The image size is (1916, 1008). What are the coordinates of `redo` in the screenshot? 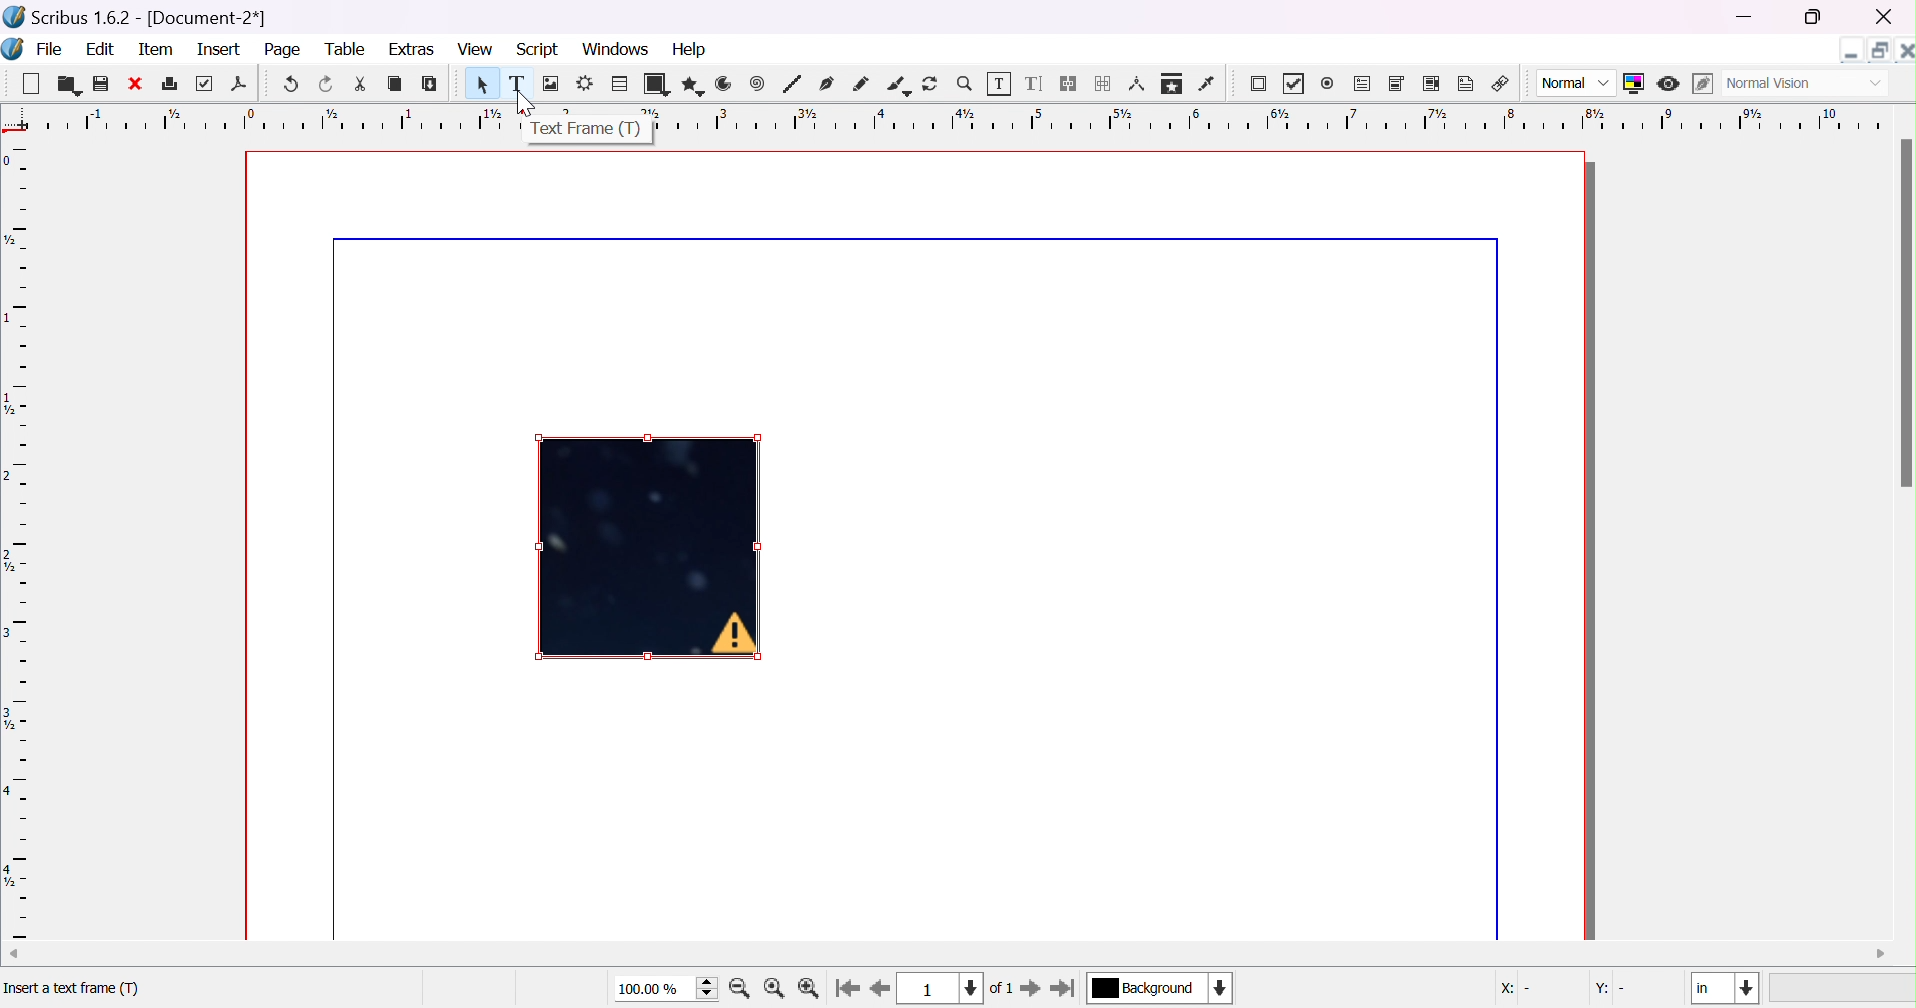 It's located at (327, 84).